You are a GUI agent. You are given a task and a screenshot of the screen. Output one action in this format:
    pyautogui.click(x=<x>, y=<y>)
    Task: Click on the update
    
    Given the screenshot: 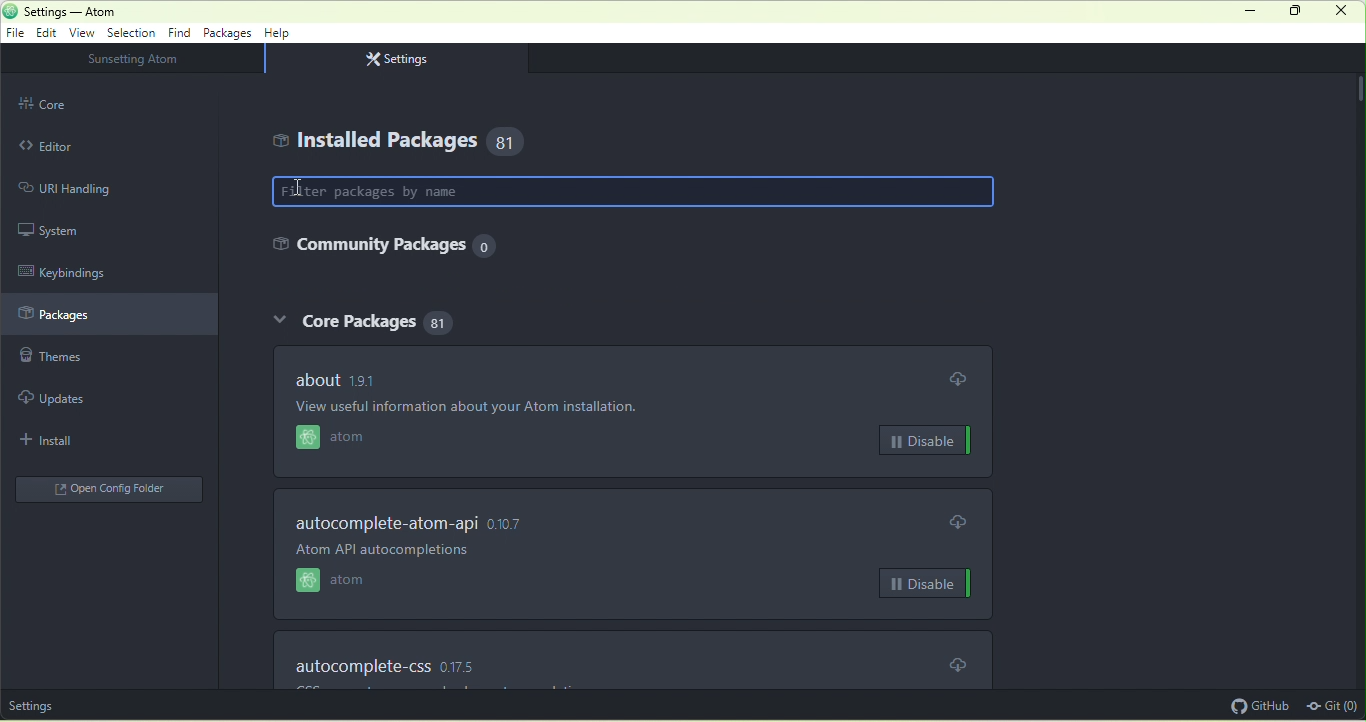 What is the action you would take?
    pyautogui.click(x=958, y=521)
    